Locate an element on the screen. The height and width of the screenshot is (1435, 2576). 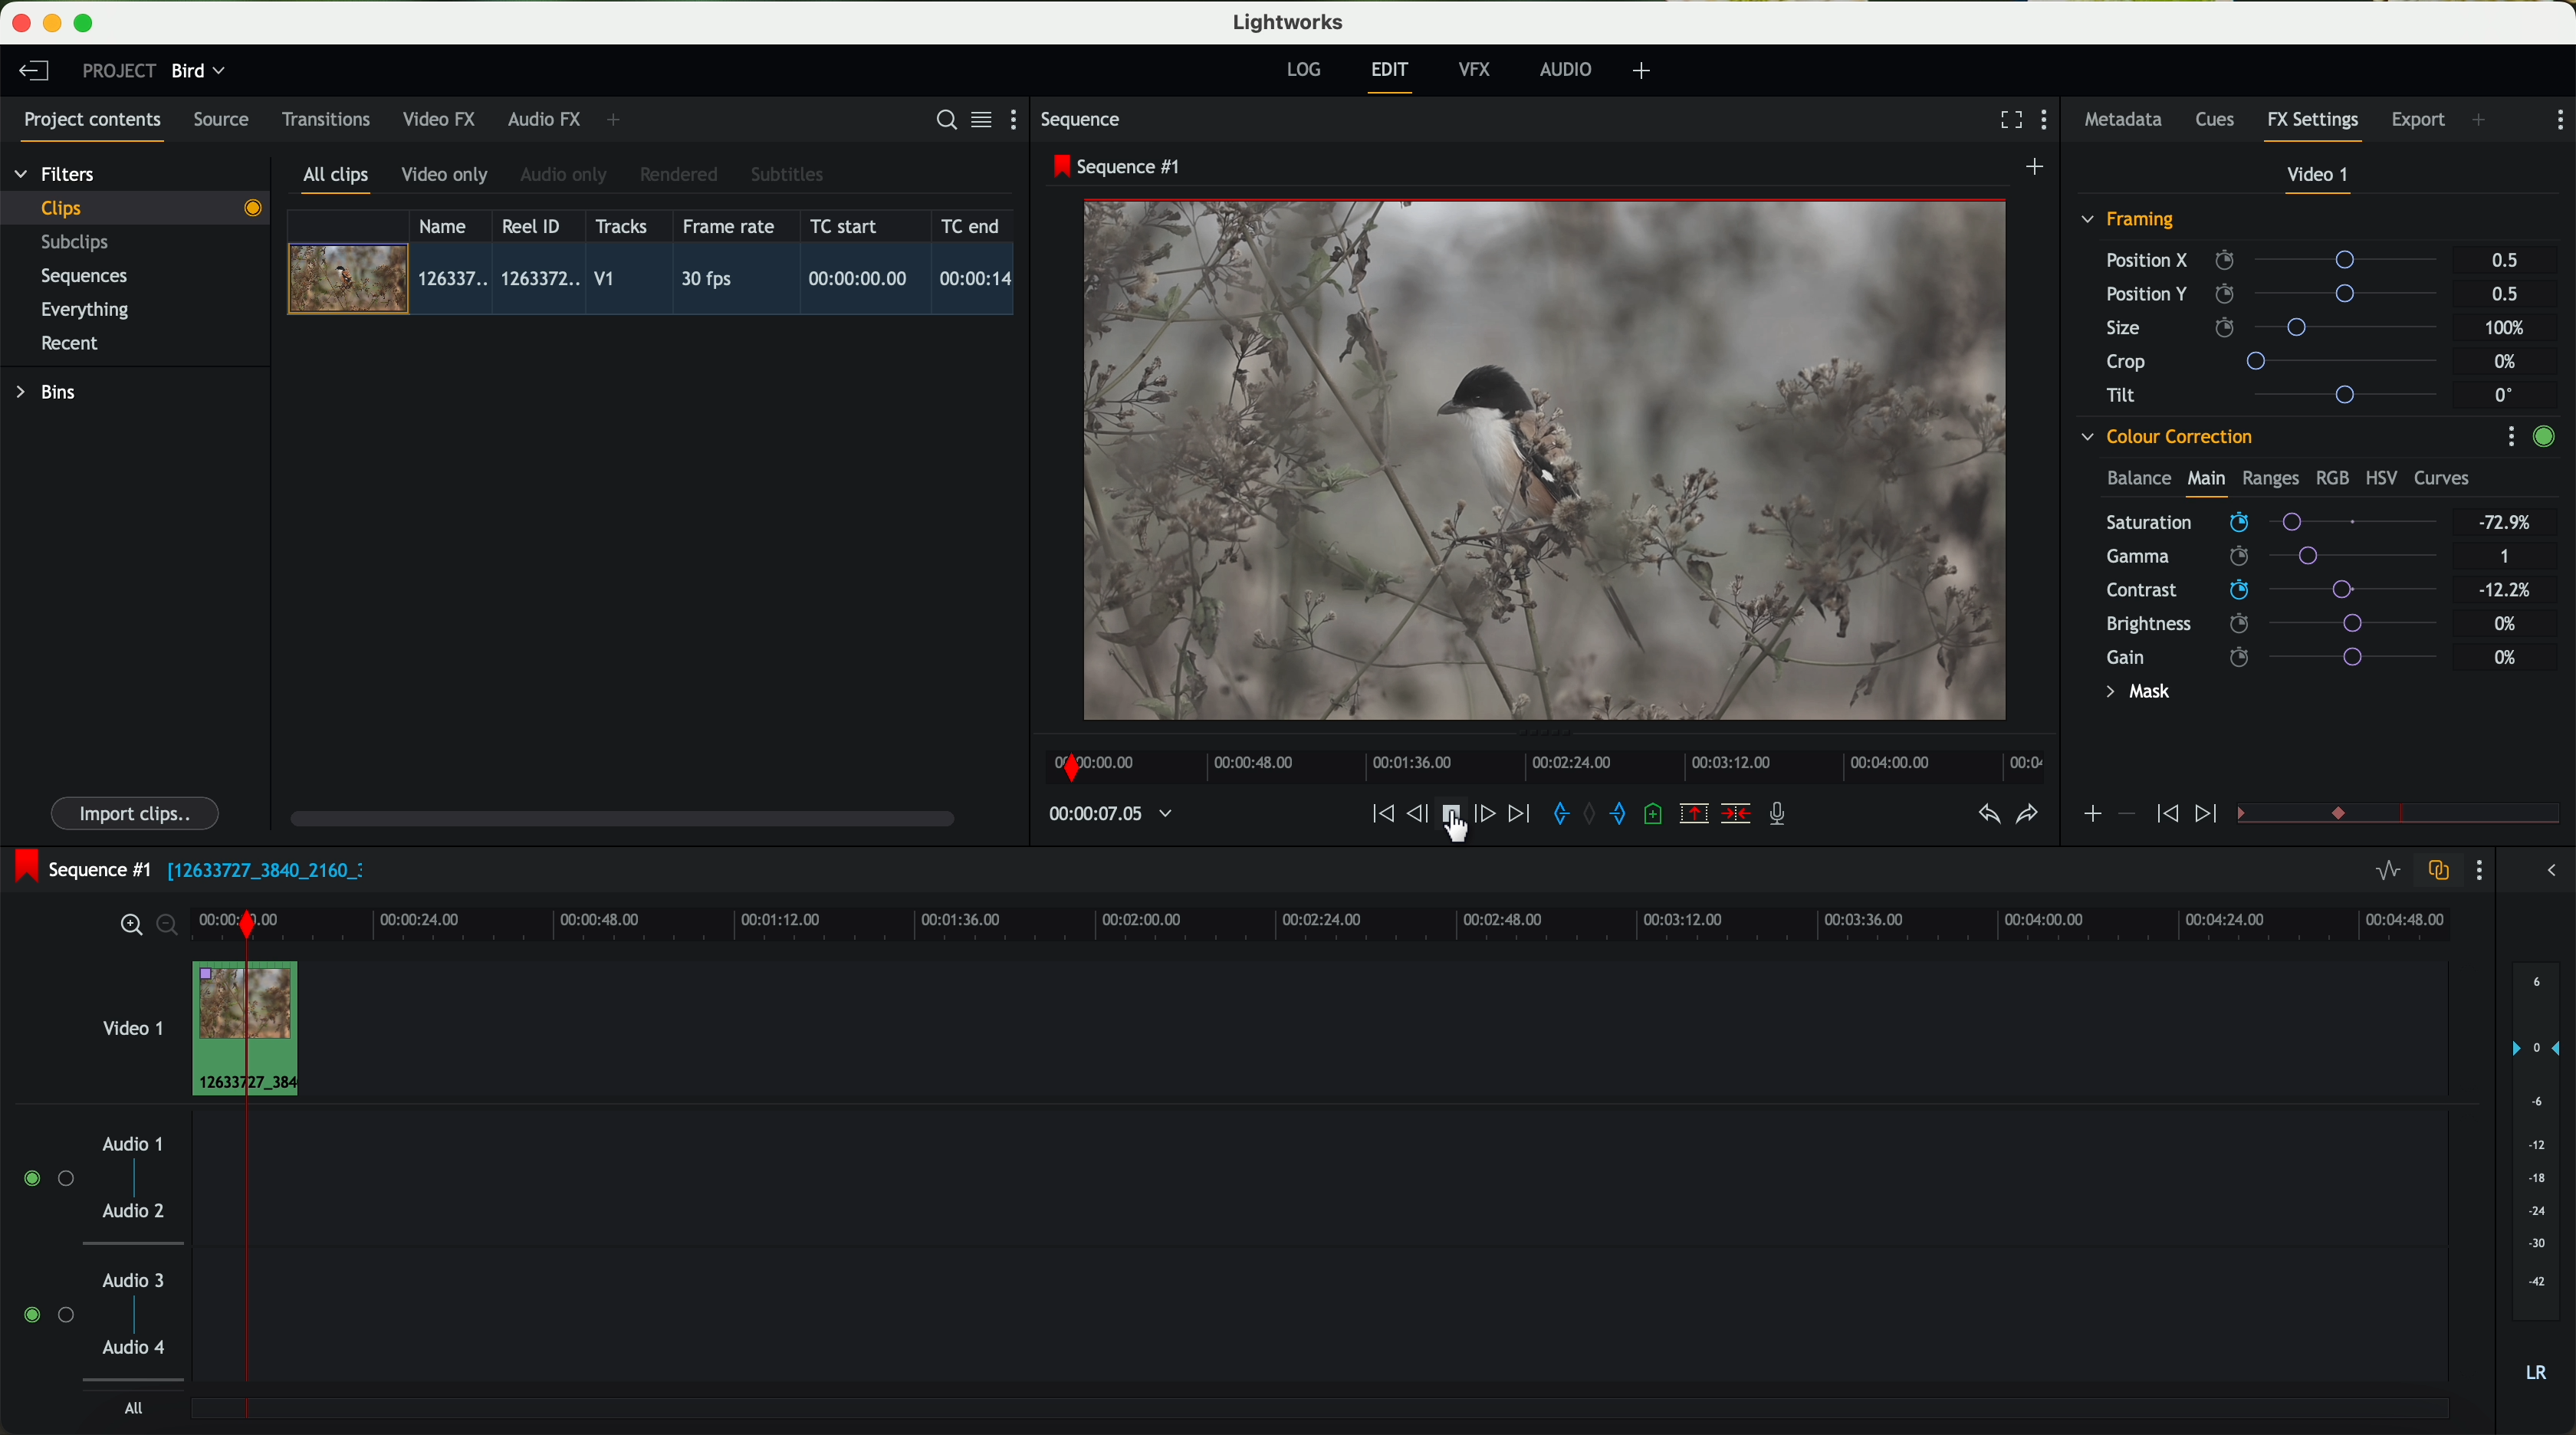
transition is located at coordinates (2428, 815).